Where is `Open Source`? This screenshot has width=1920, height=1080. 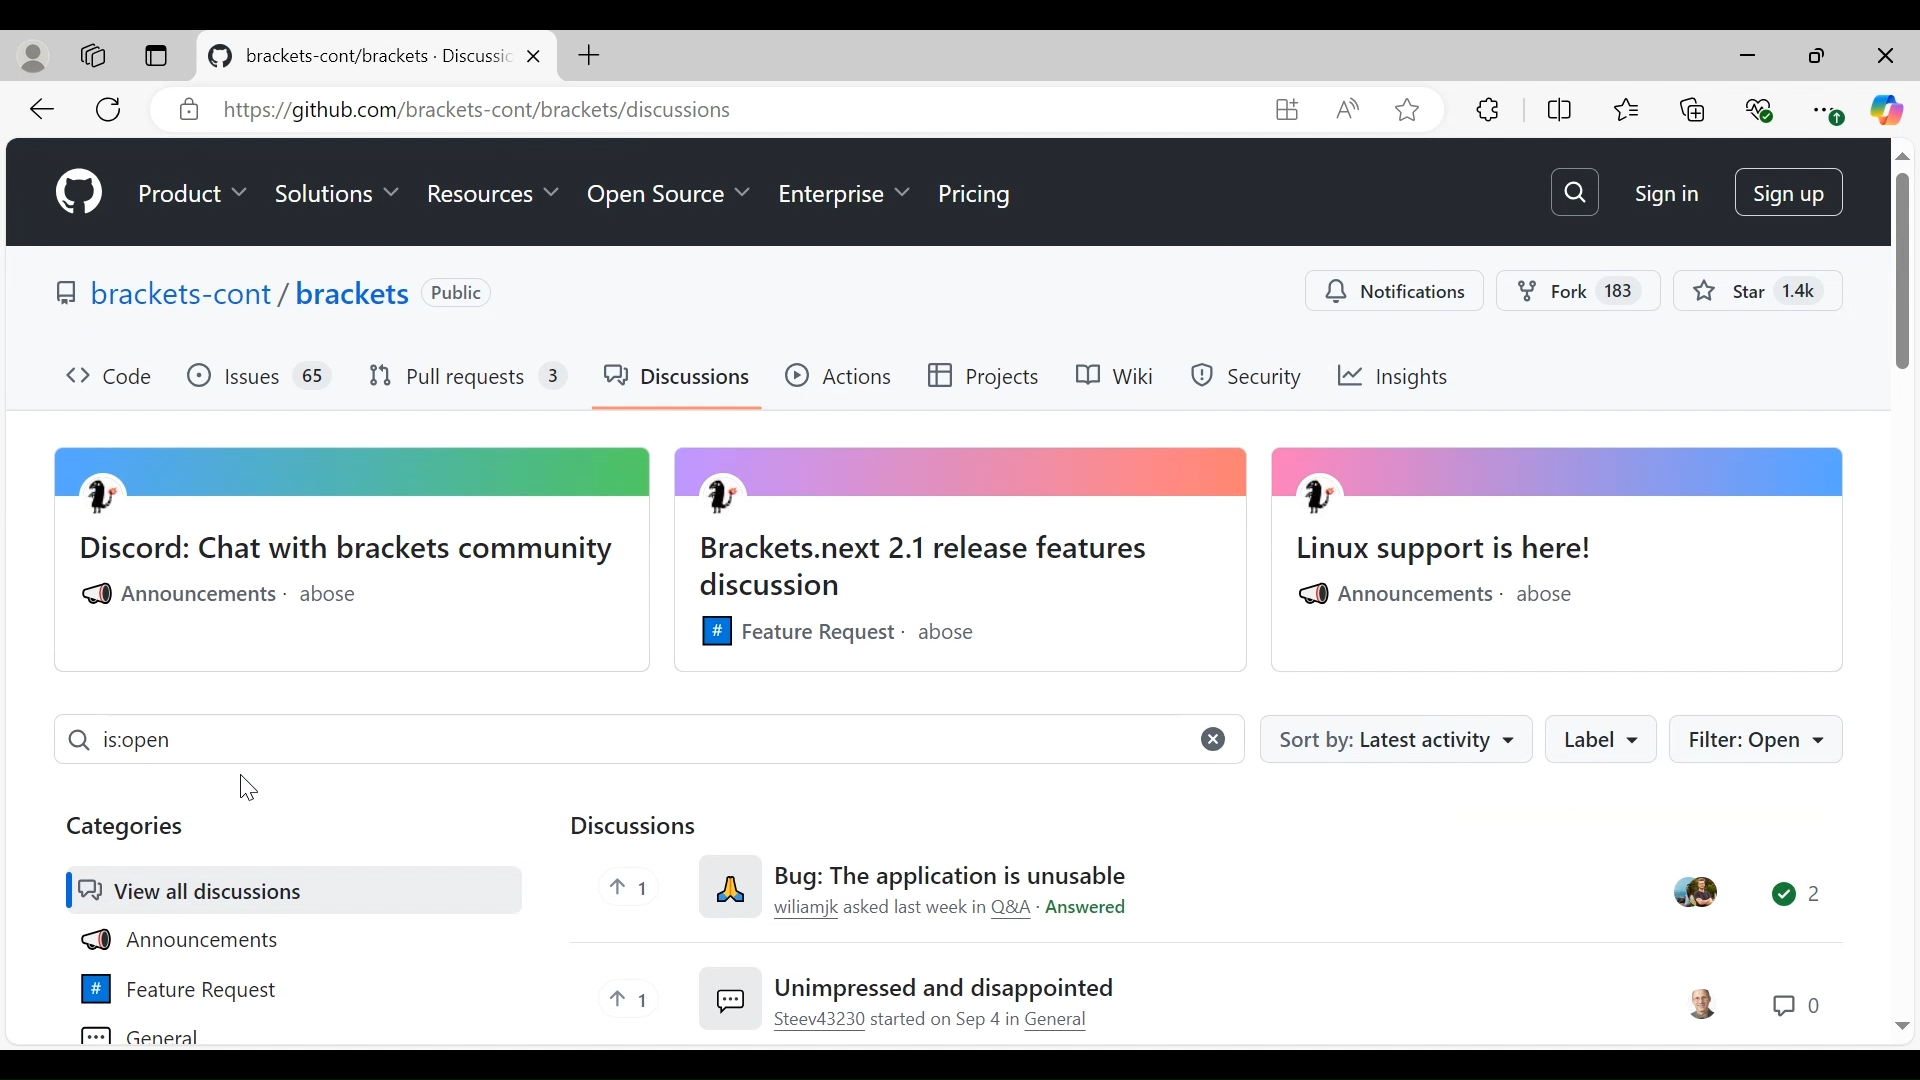
Open Source is located at coordinates (667, 199).